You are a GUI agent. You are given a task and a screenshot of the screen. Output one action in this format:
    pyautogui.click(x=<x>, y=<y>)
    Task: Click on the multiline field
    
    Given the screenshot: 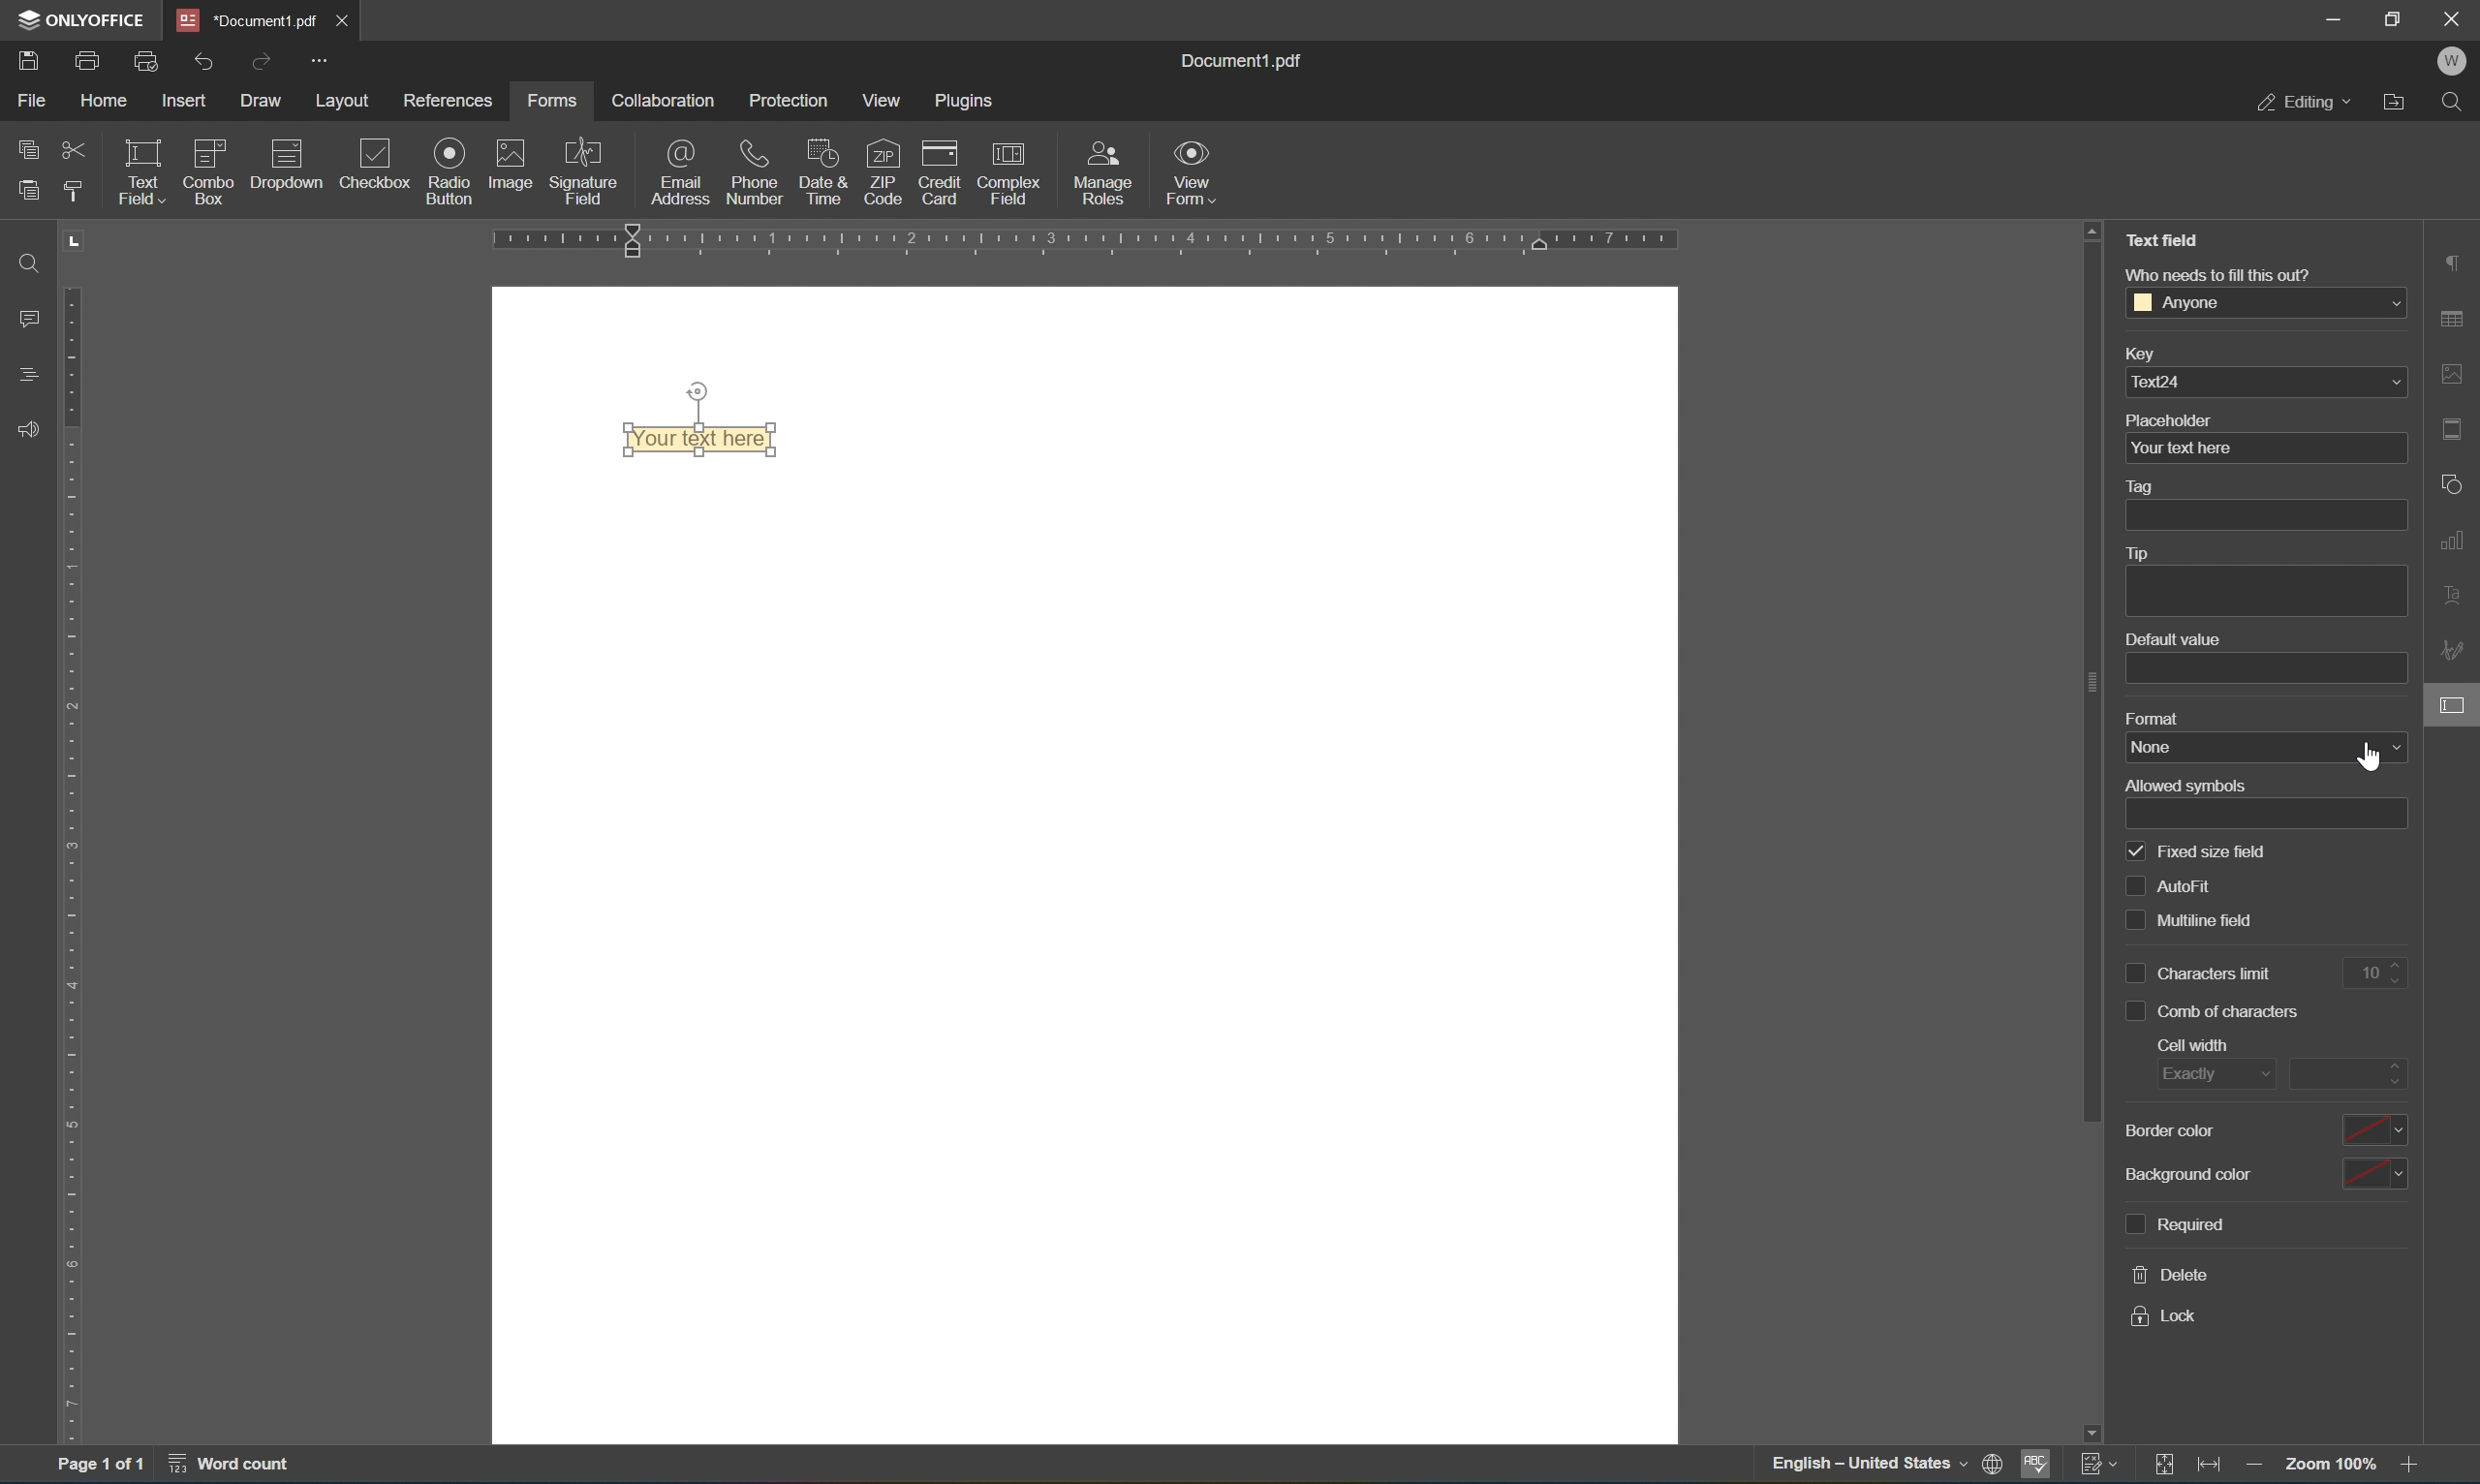 What is the action you would take?
    pyautogui.click(x=2192, y=920)
    